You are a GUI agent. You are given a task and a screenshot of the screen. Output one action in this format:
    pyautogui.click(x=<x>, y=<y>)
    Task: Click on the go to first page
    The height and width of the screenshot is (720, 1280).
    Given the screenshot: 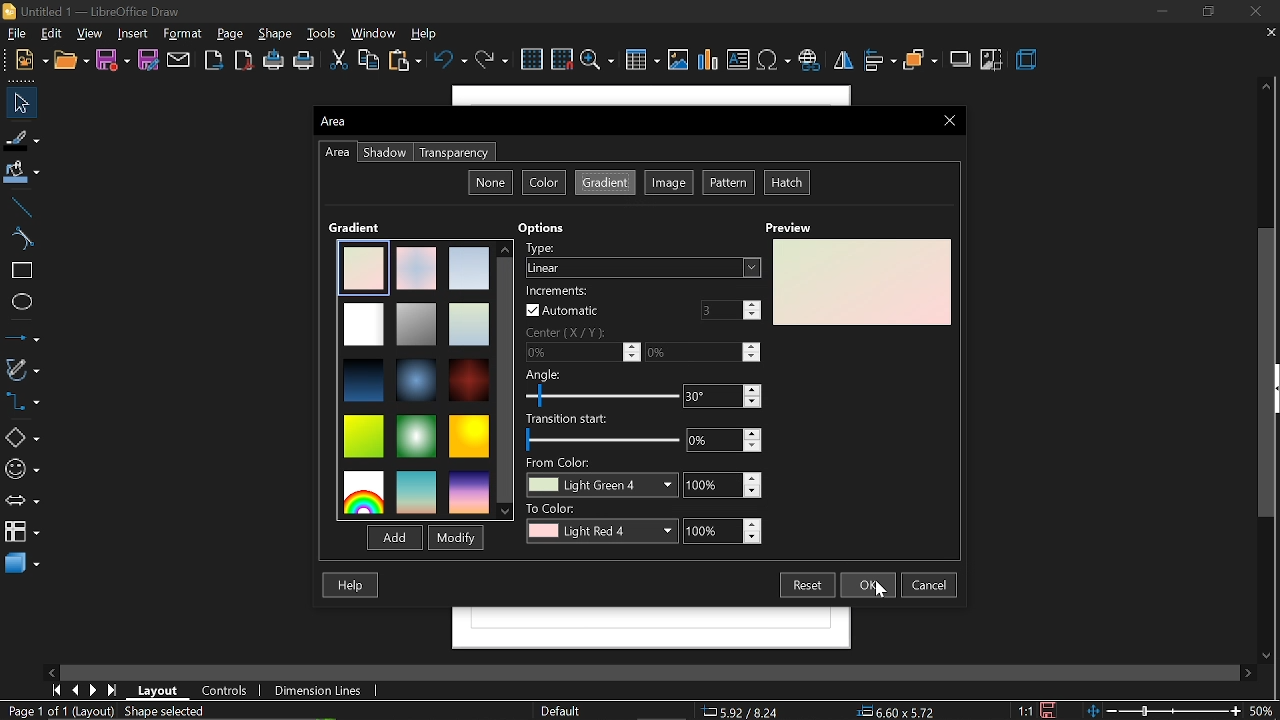 What is the action you would take?
    pyautogui.click(x=56, y=690)
    